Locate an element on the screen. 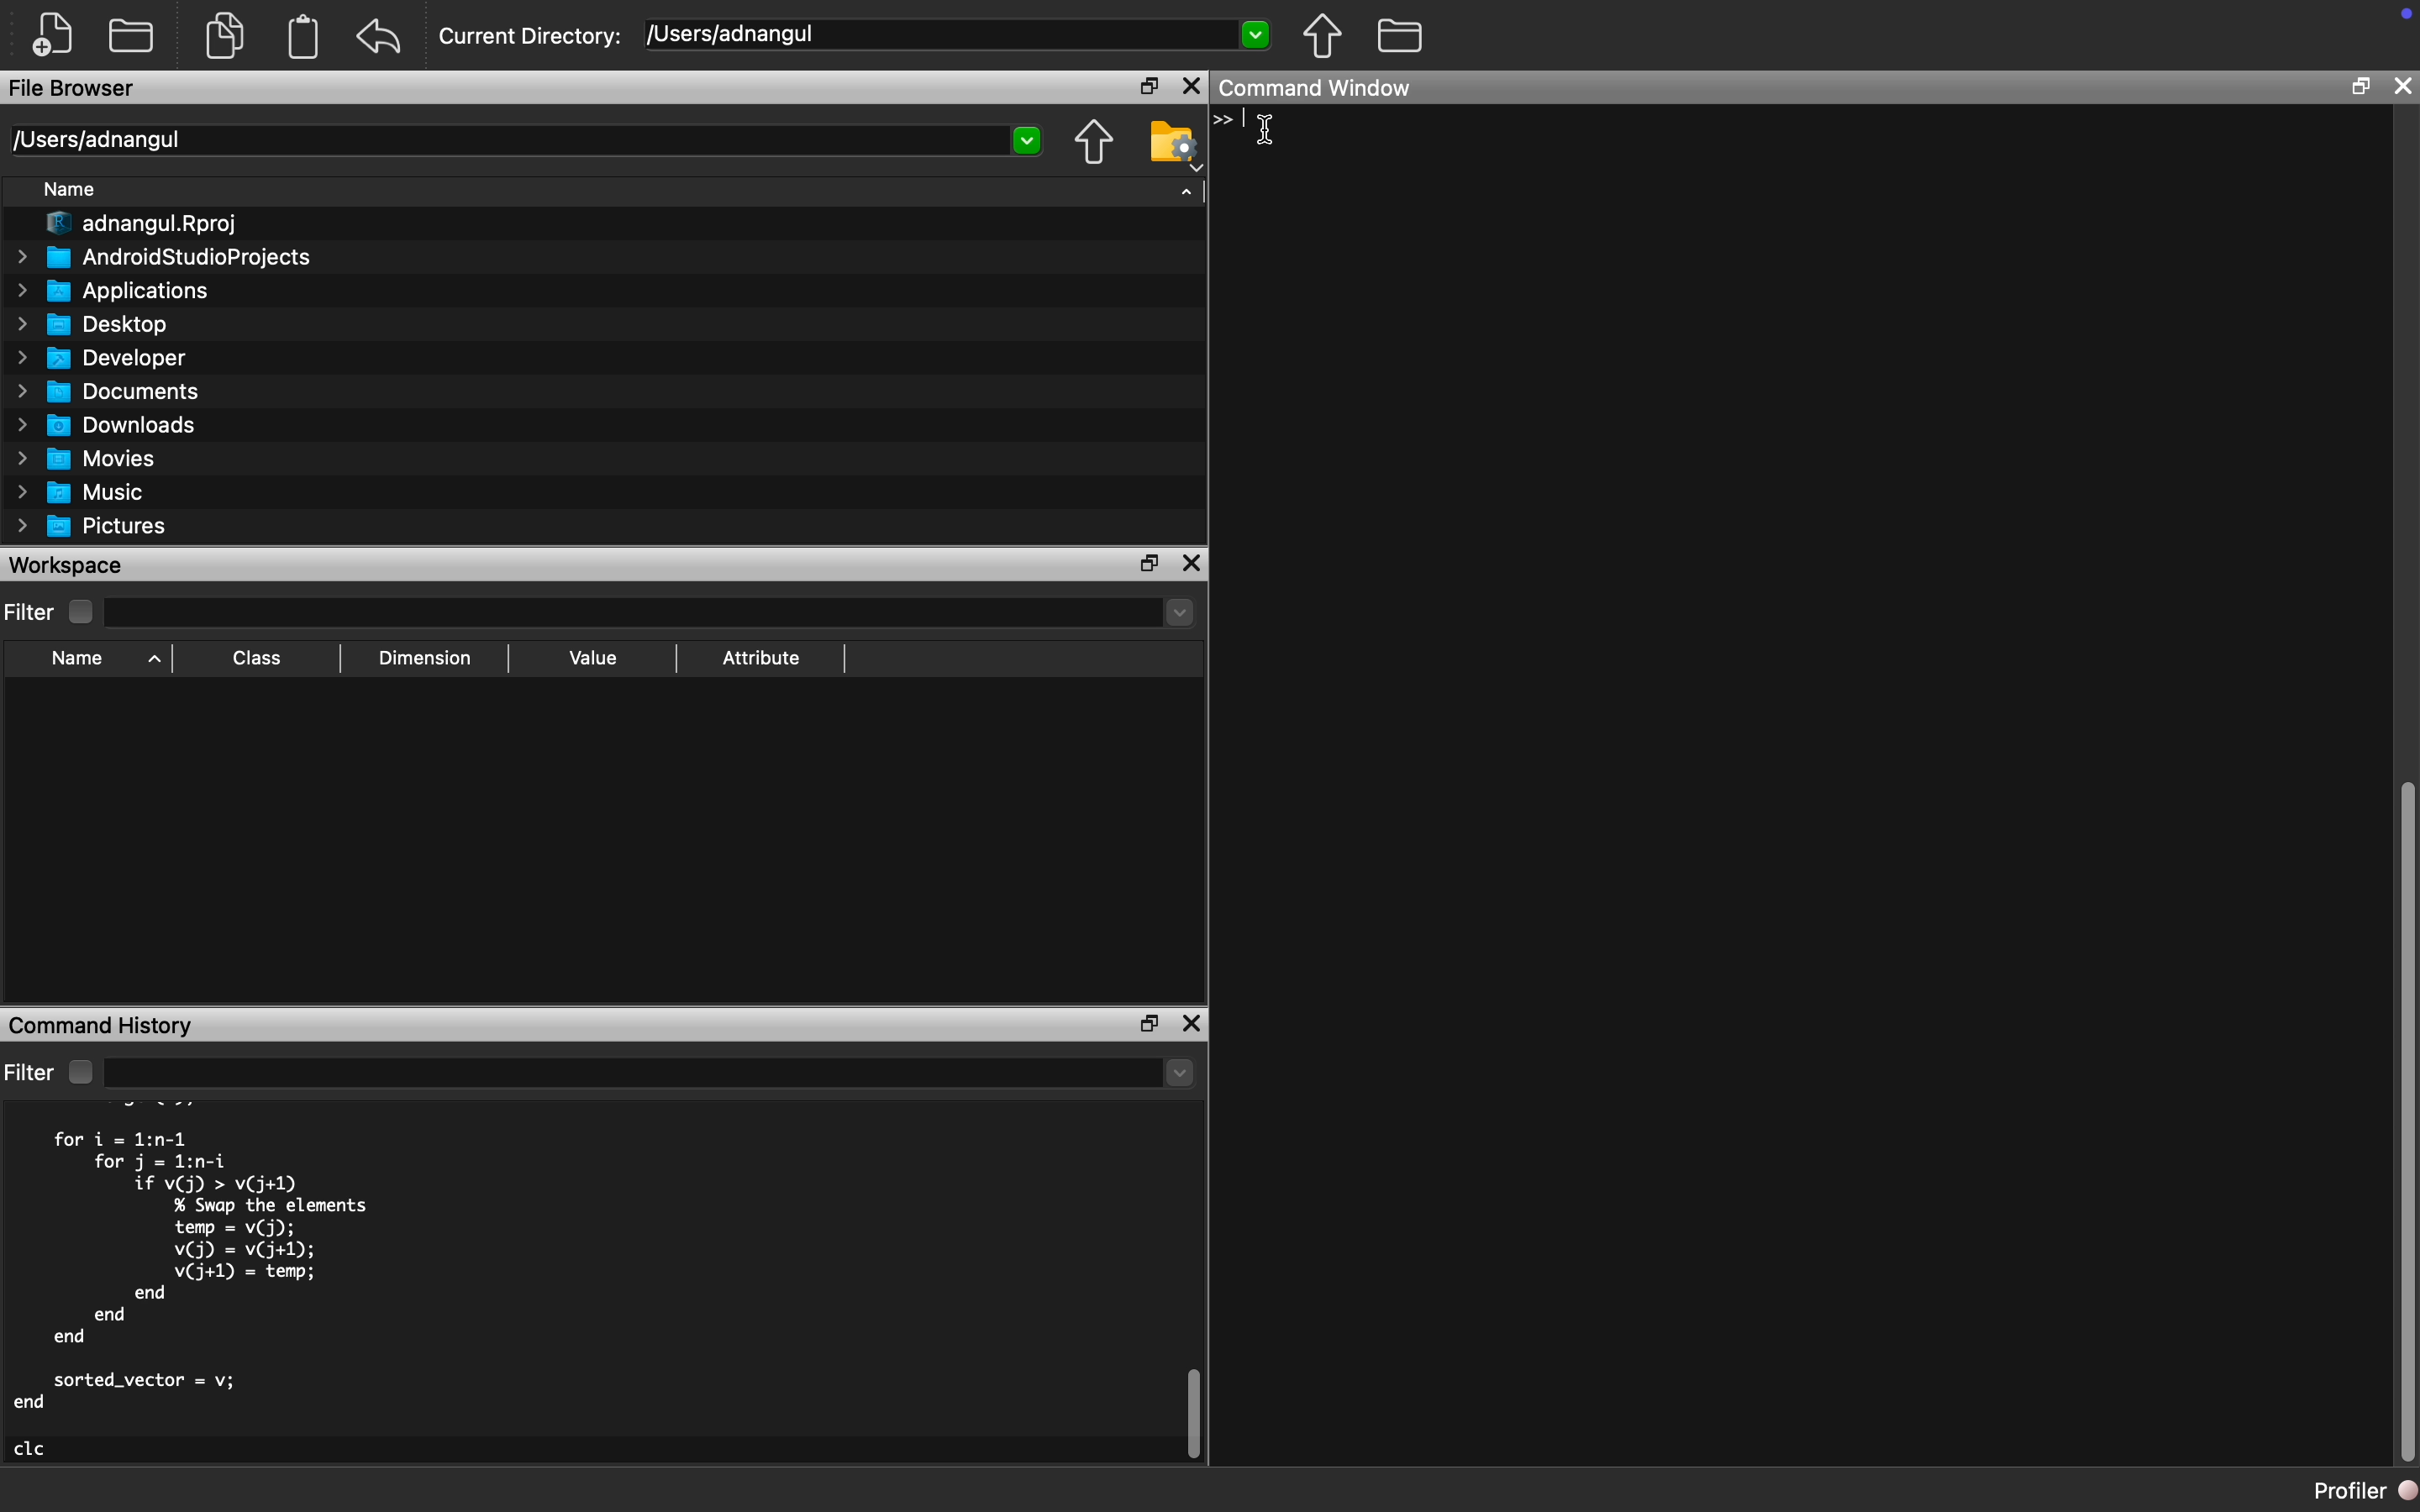 Image resolution: width=2420 pixels, height=1512 pixels. Close is located at coordinates (1193, 565).